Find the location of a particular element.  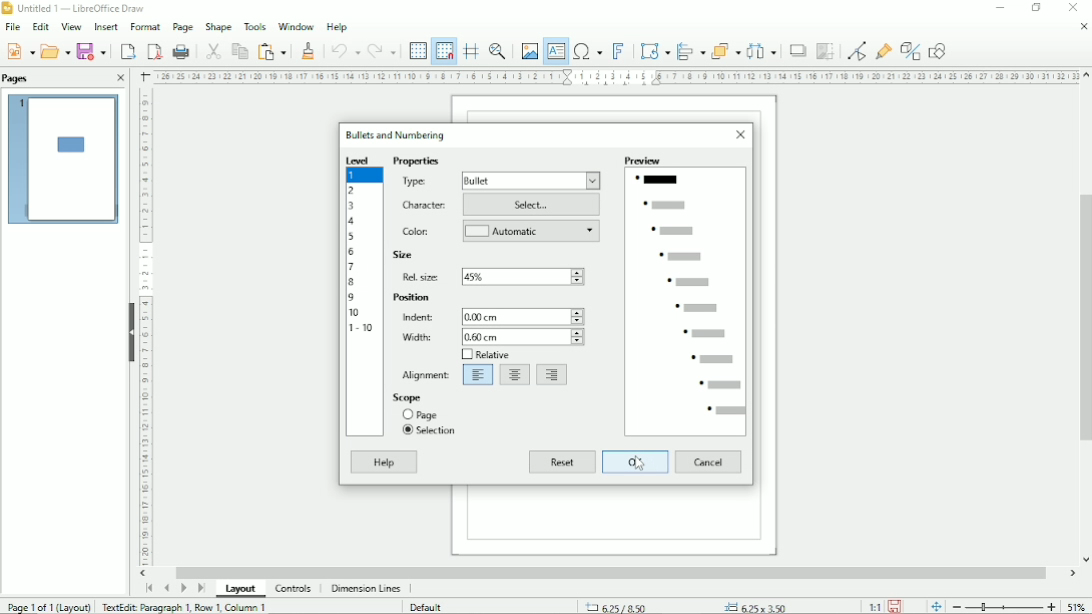

2 is located at coordinates (352, 189).